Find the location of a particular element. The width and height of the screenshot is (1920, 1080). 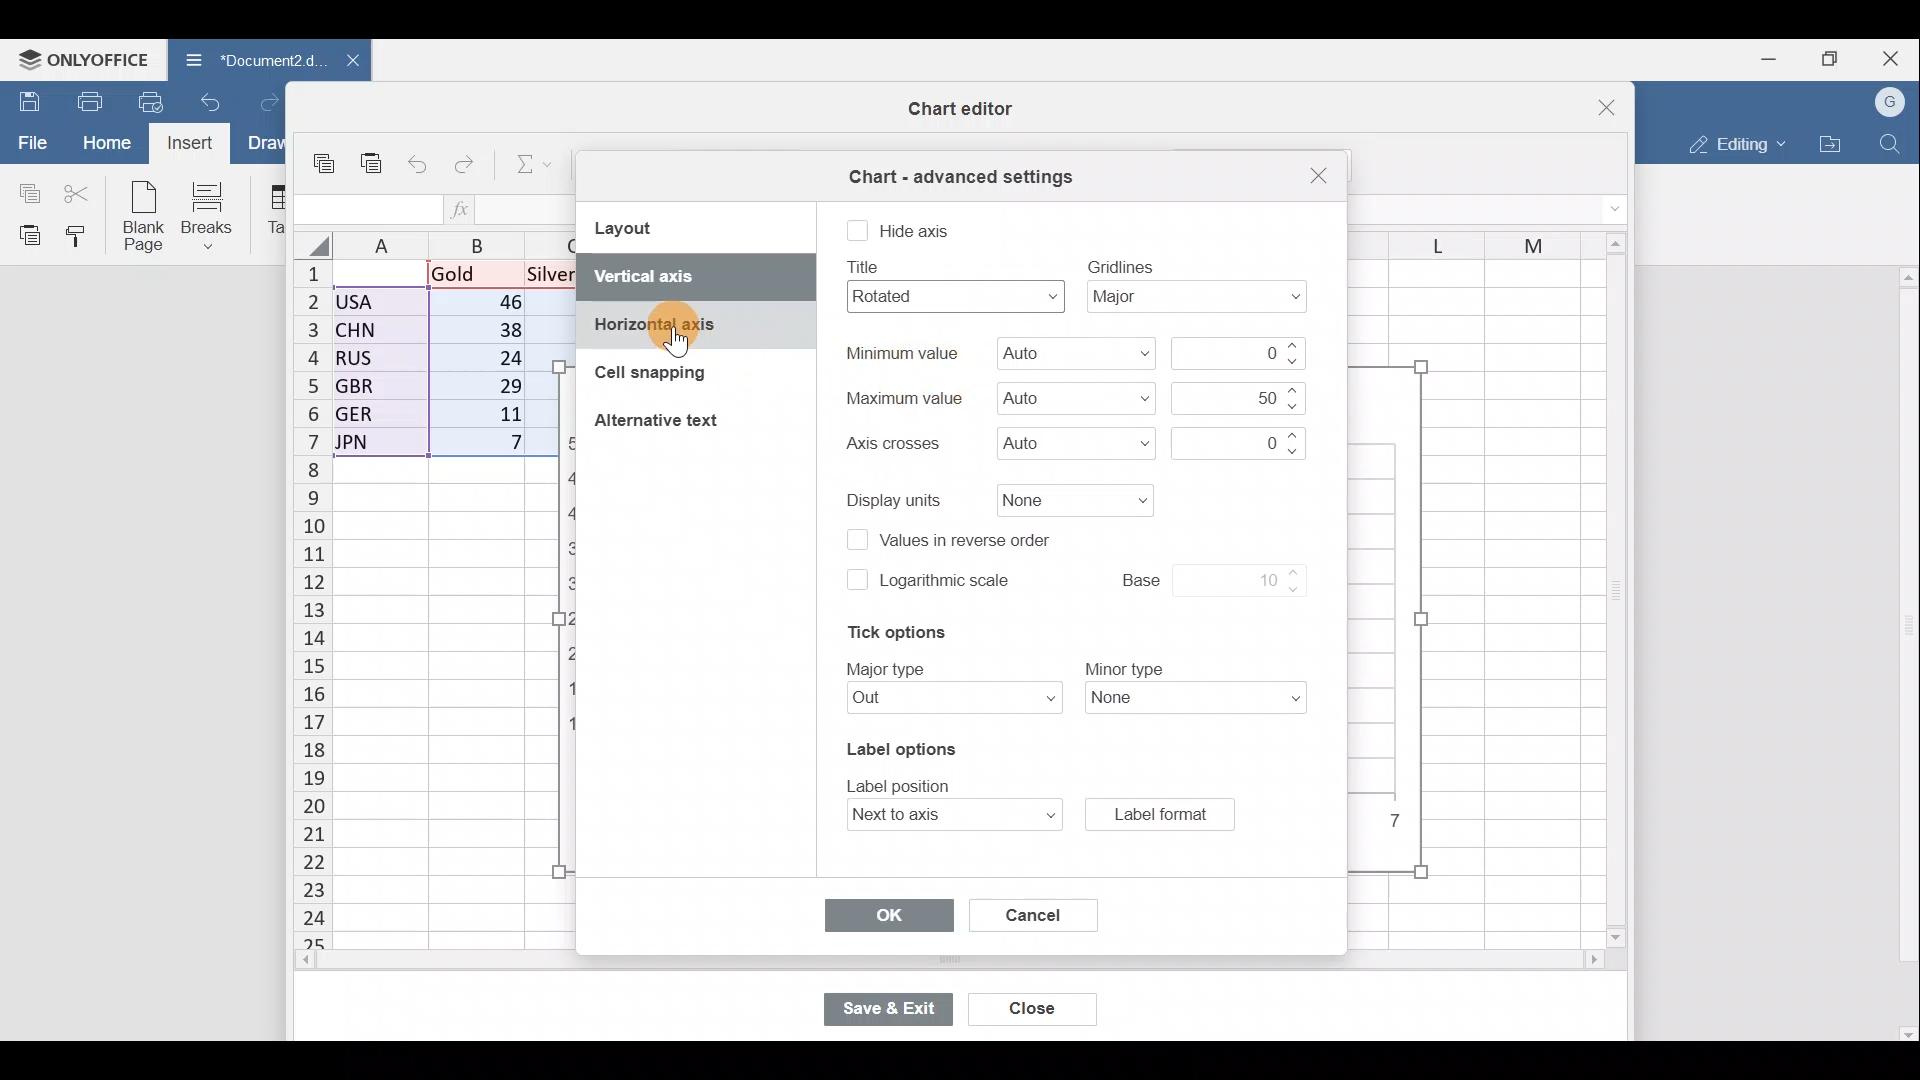

Close is located at coordinates (1594, 100).